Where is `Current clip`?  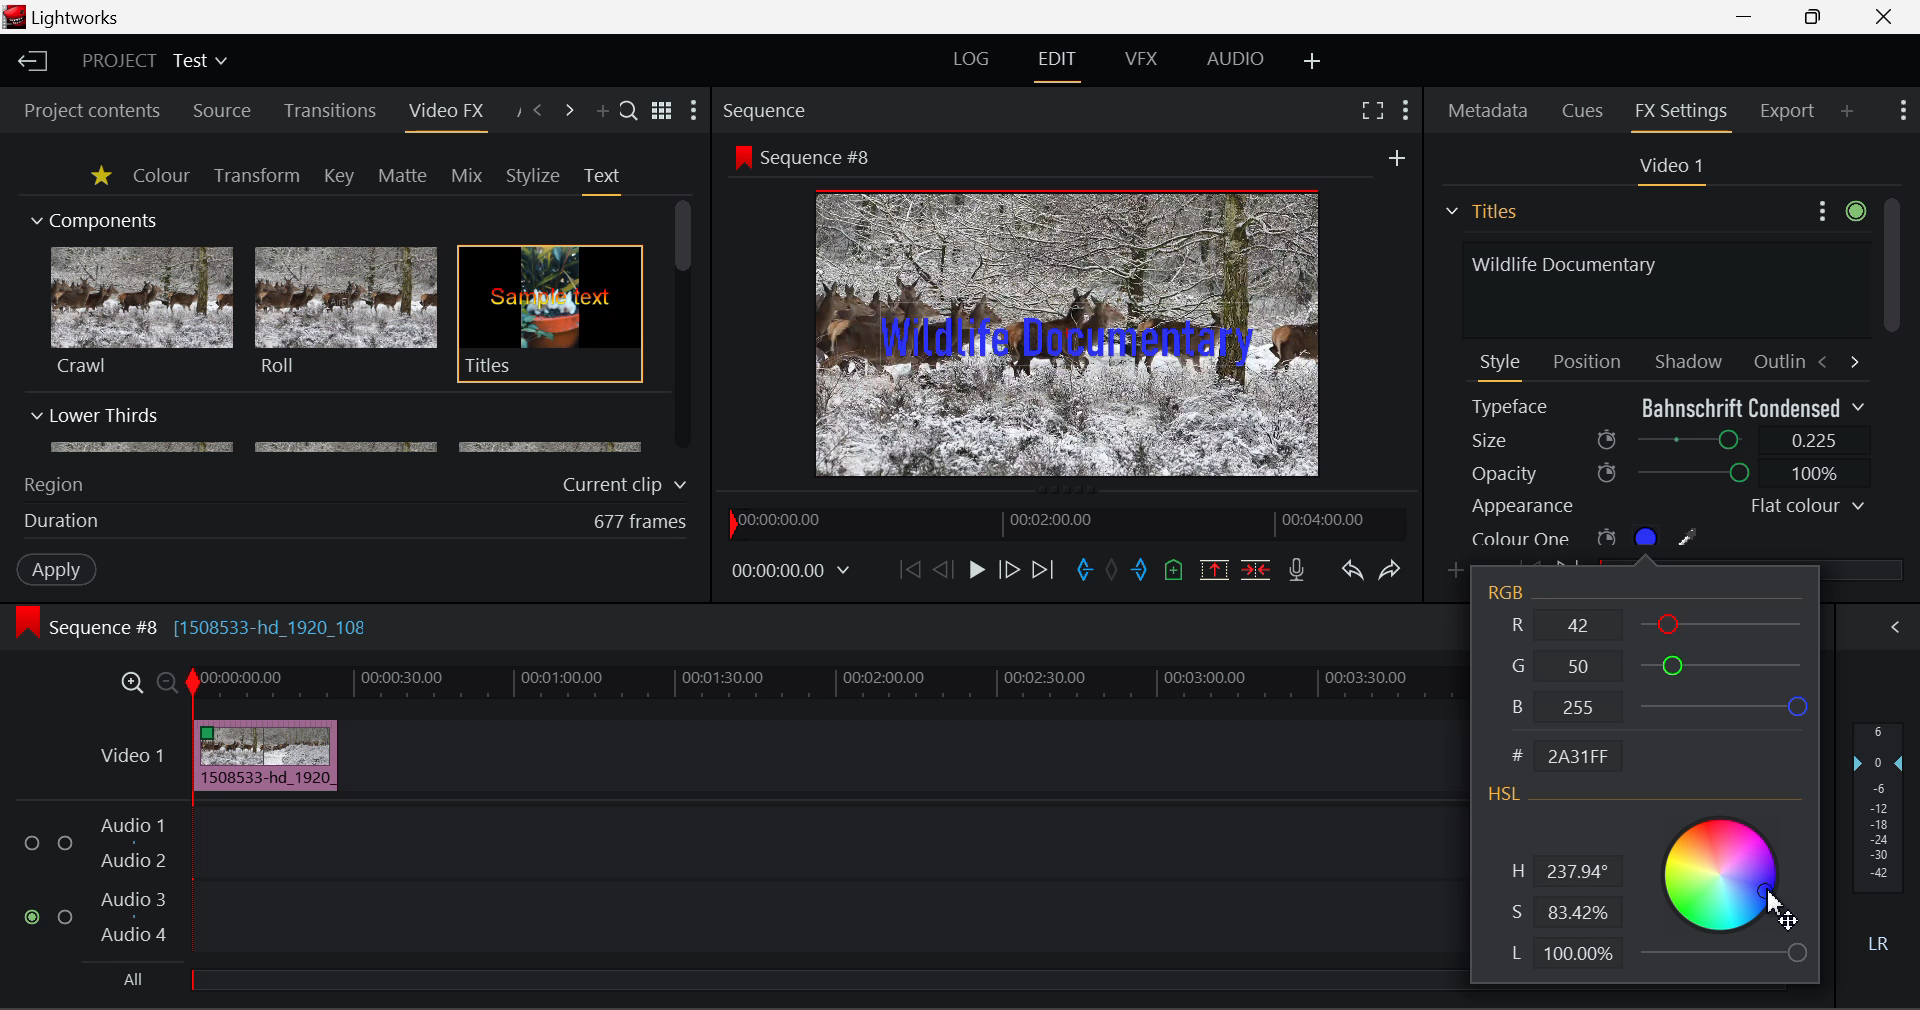 Current clip is located at coordinates (629, 485).